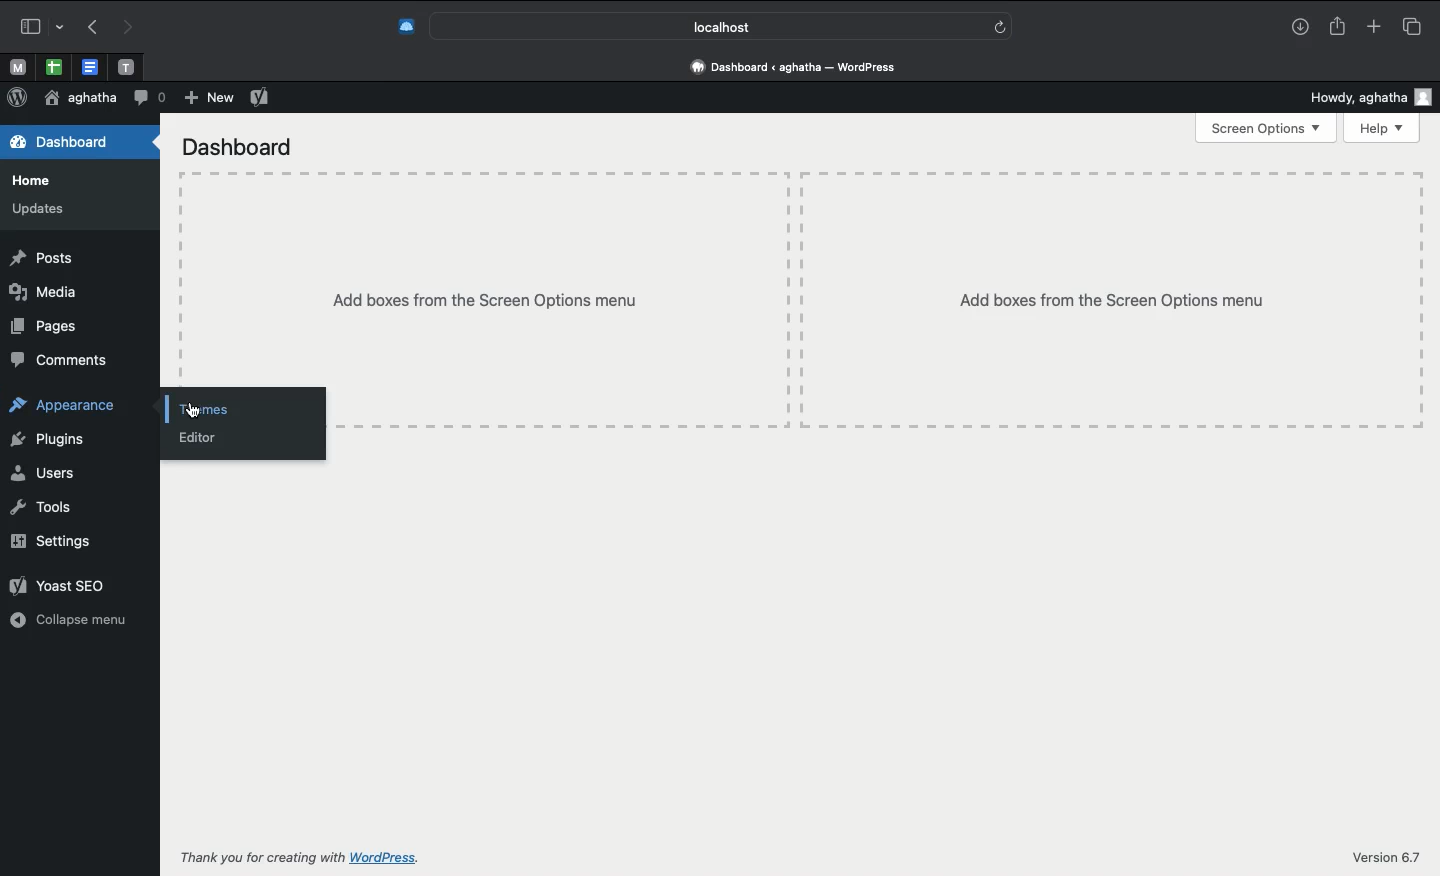 Image resolution: width=1440 pixels, height=876 pixels. Describe the element at coordinates (68, 619) in the screenshot. I see `Collapse menu` at that location.